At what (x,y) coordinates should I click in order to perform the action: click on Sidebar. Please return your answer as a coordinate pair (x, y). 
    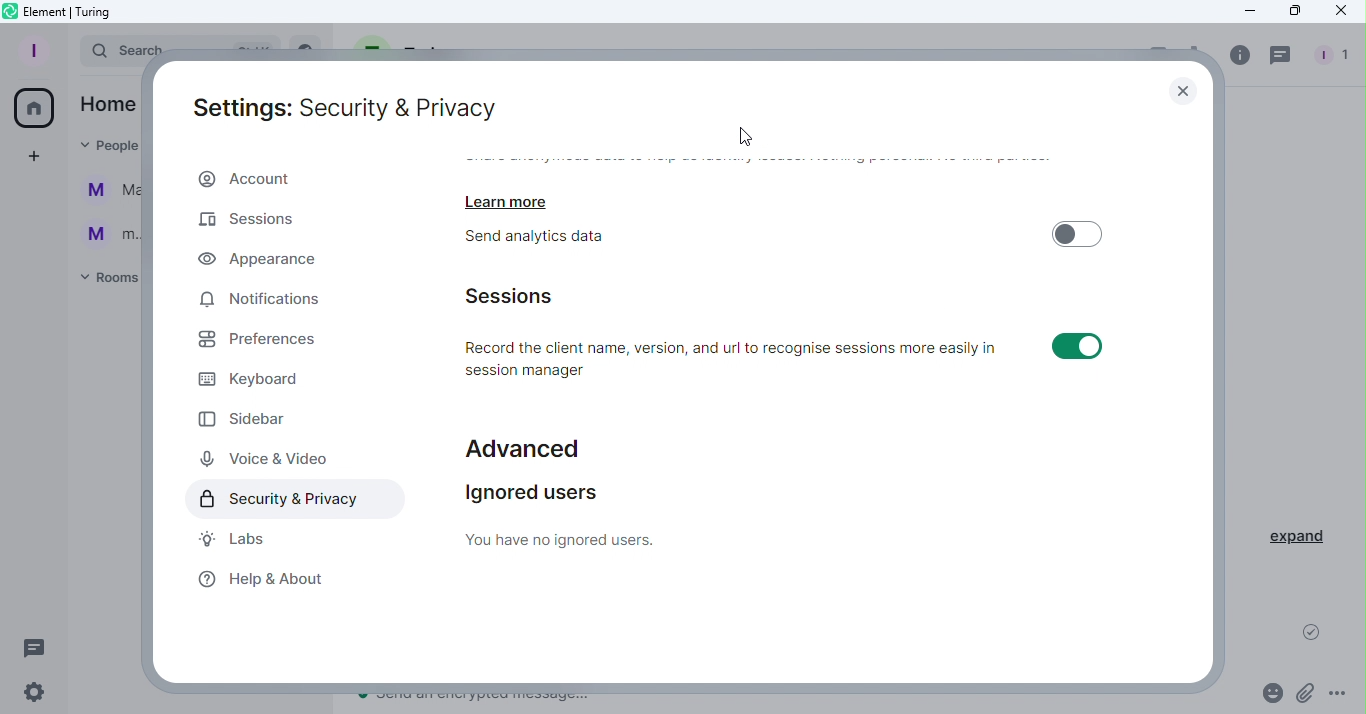
    Looking at the image, I should click on (249, 419).